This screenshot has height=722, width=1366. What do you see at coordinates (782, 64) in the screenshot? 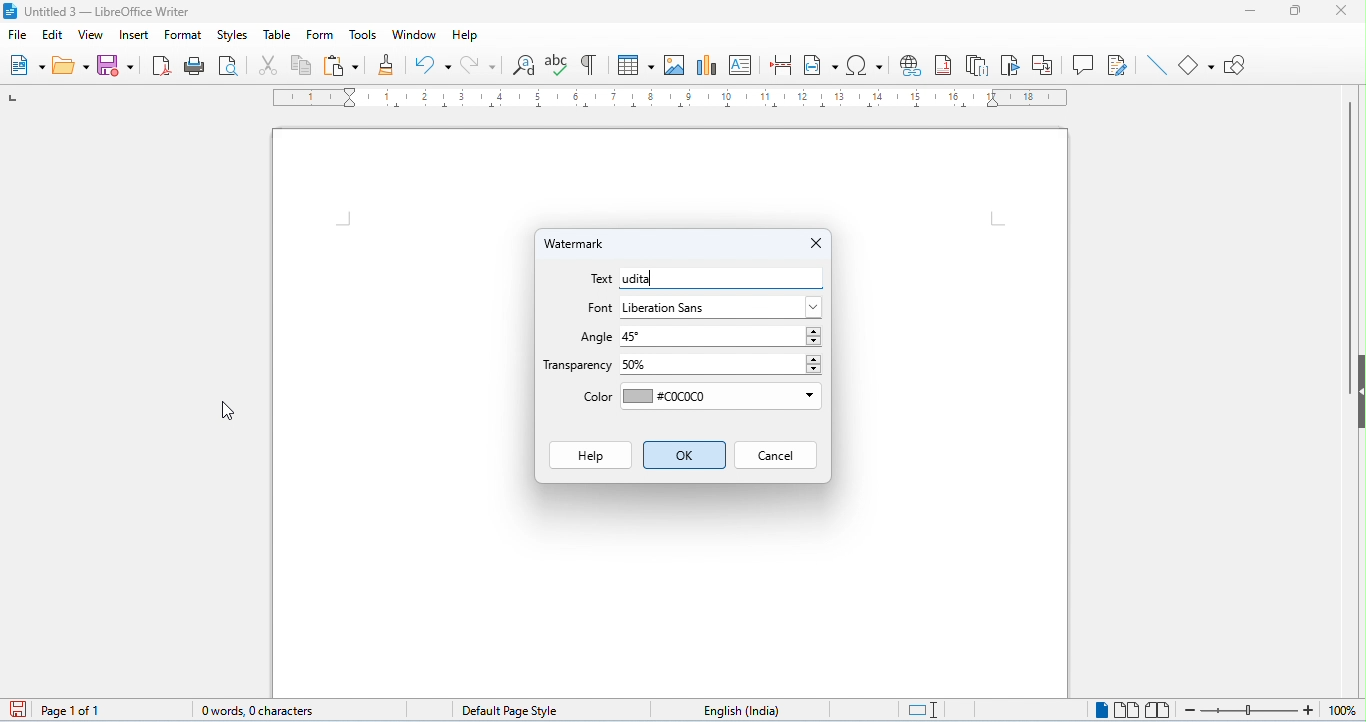
I see `page break` at bounding box center [782, 64].